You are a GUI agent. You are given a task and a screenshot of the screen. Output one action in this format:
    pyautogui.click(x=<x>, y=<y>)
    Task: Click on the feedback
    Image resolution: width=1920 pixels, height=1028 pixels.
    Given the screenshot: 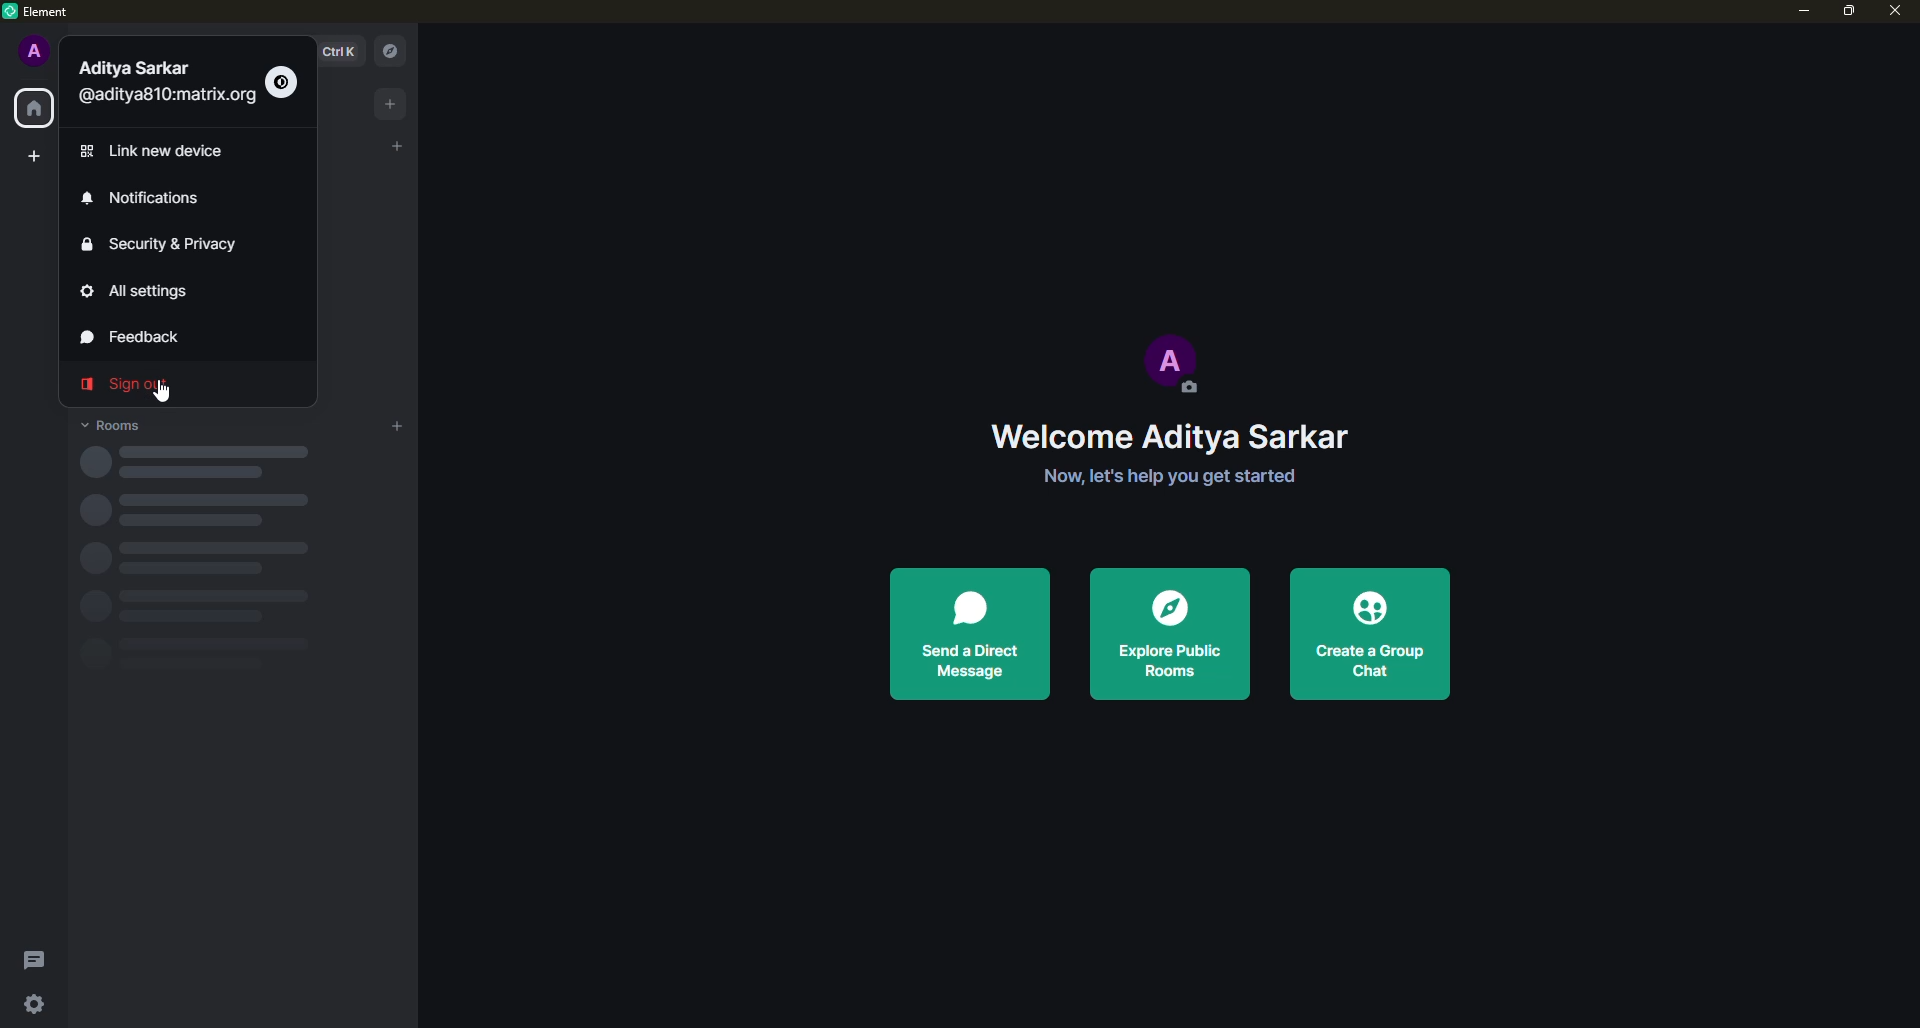 What is the action you would take?
    pyautogui.click(x=144, y=339)
    